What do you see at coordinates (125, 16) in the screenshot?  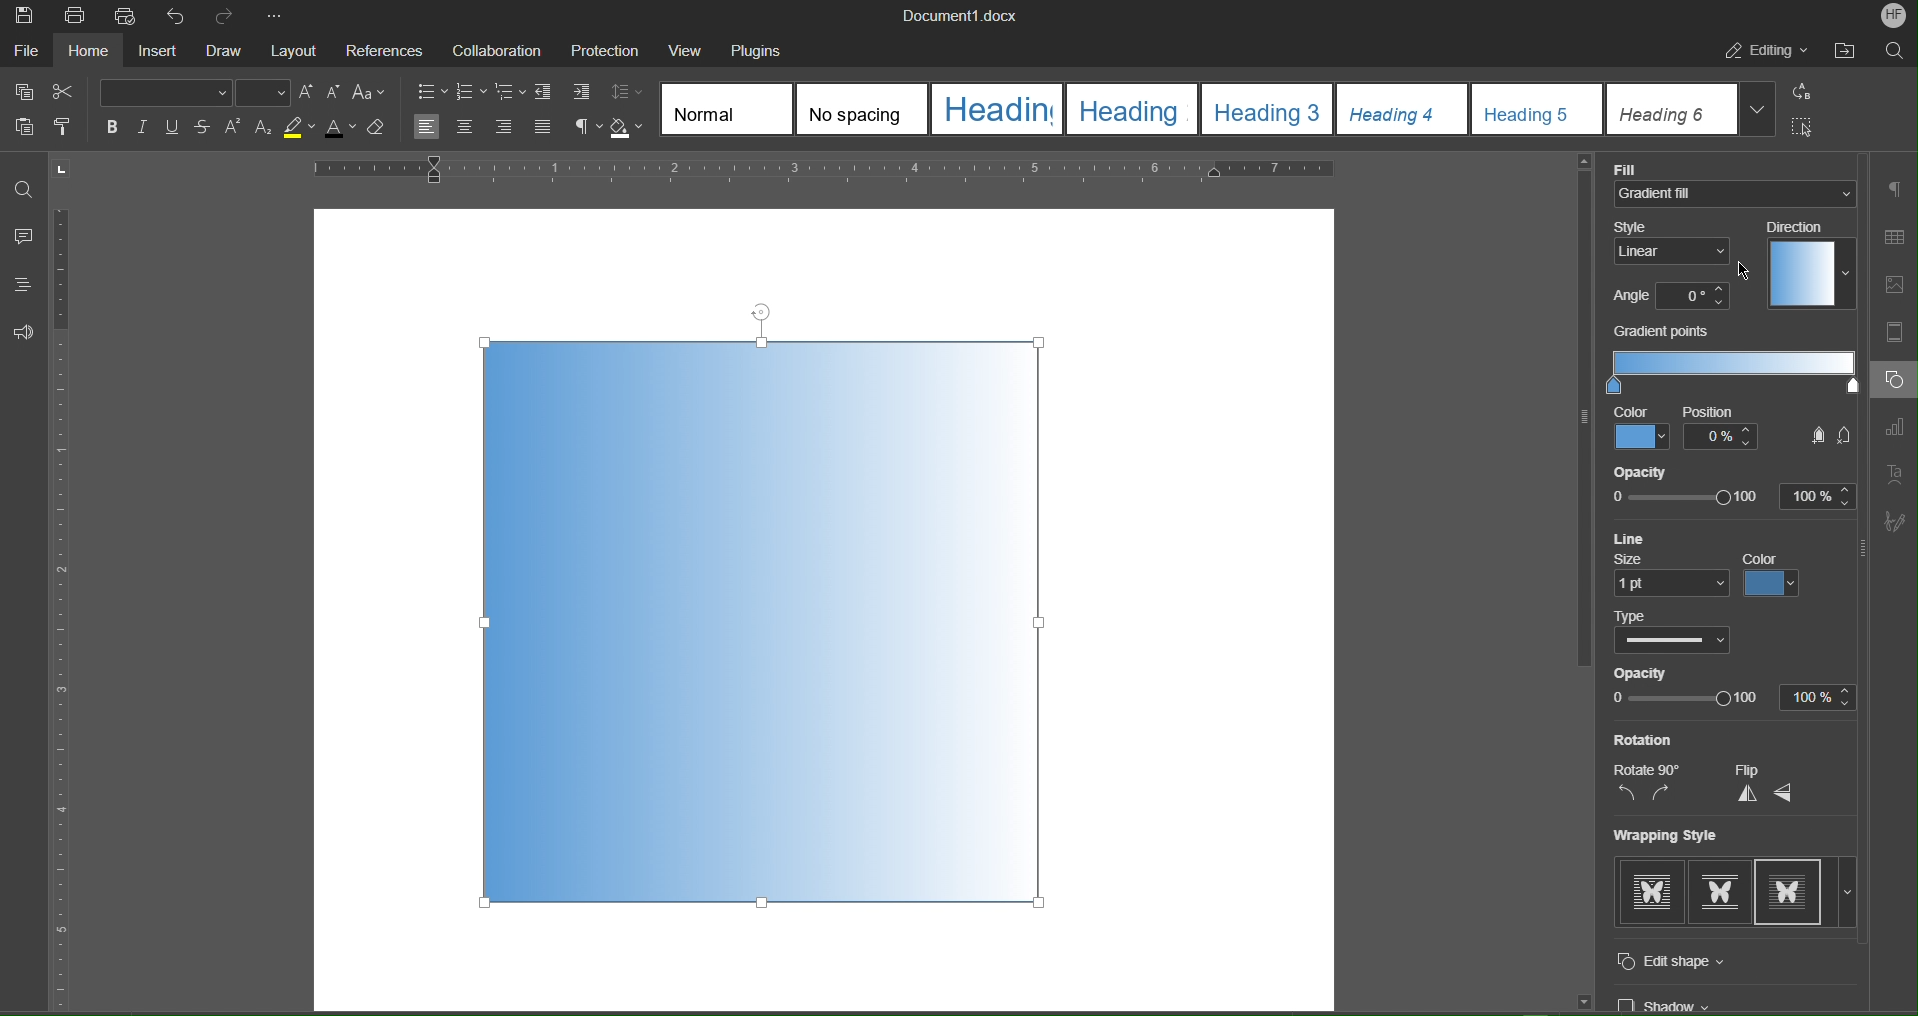 I see `Quick Print` at bounding box center [125, 16].